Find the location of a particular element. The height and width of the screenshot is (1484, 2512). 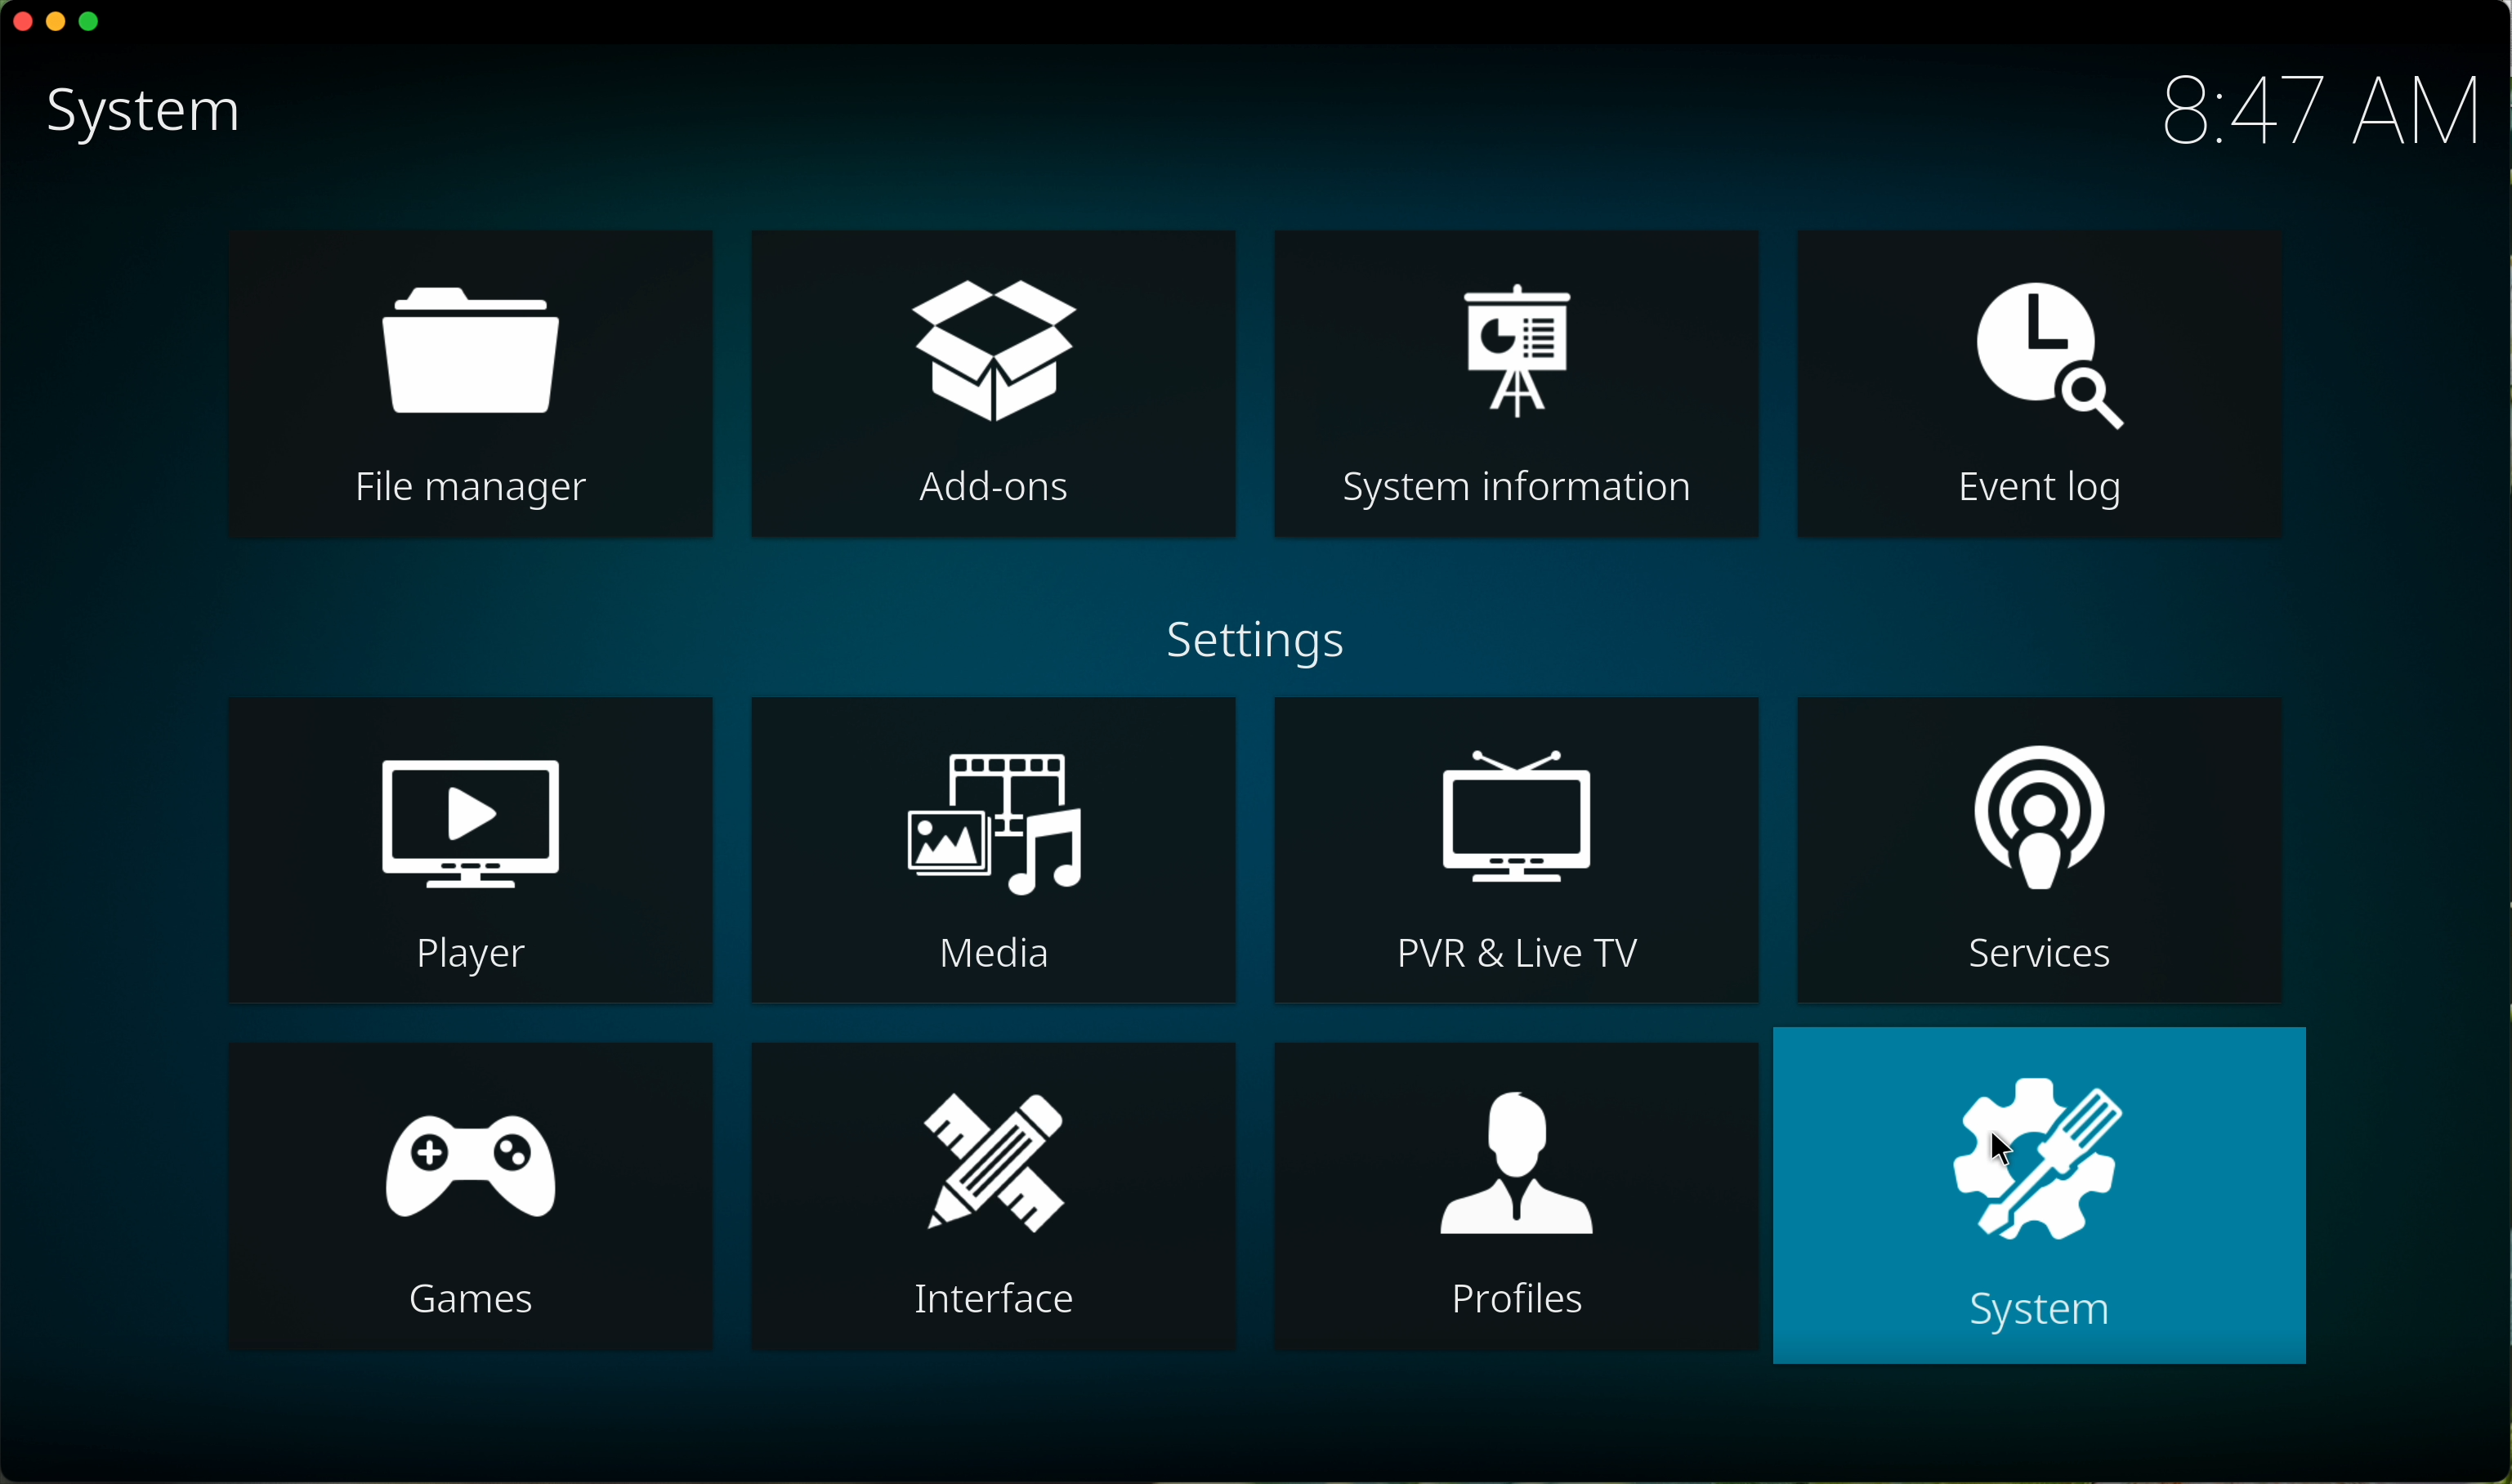

PVR and live TV is located at coordinates (1513, 849).